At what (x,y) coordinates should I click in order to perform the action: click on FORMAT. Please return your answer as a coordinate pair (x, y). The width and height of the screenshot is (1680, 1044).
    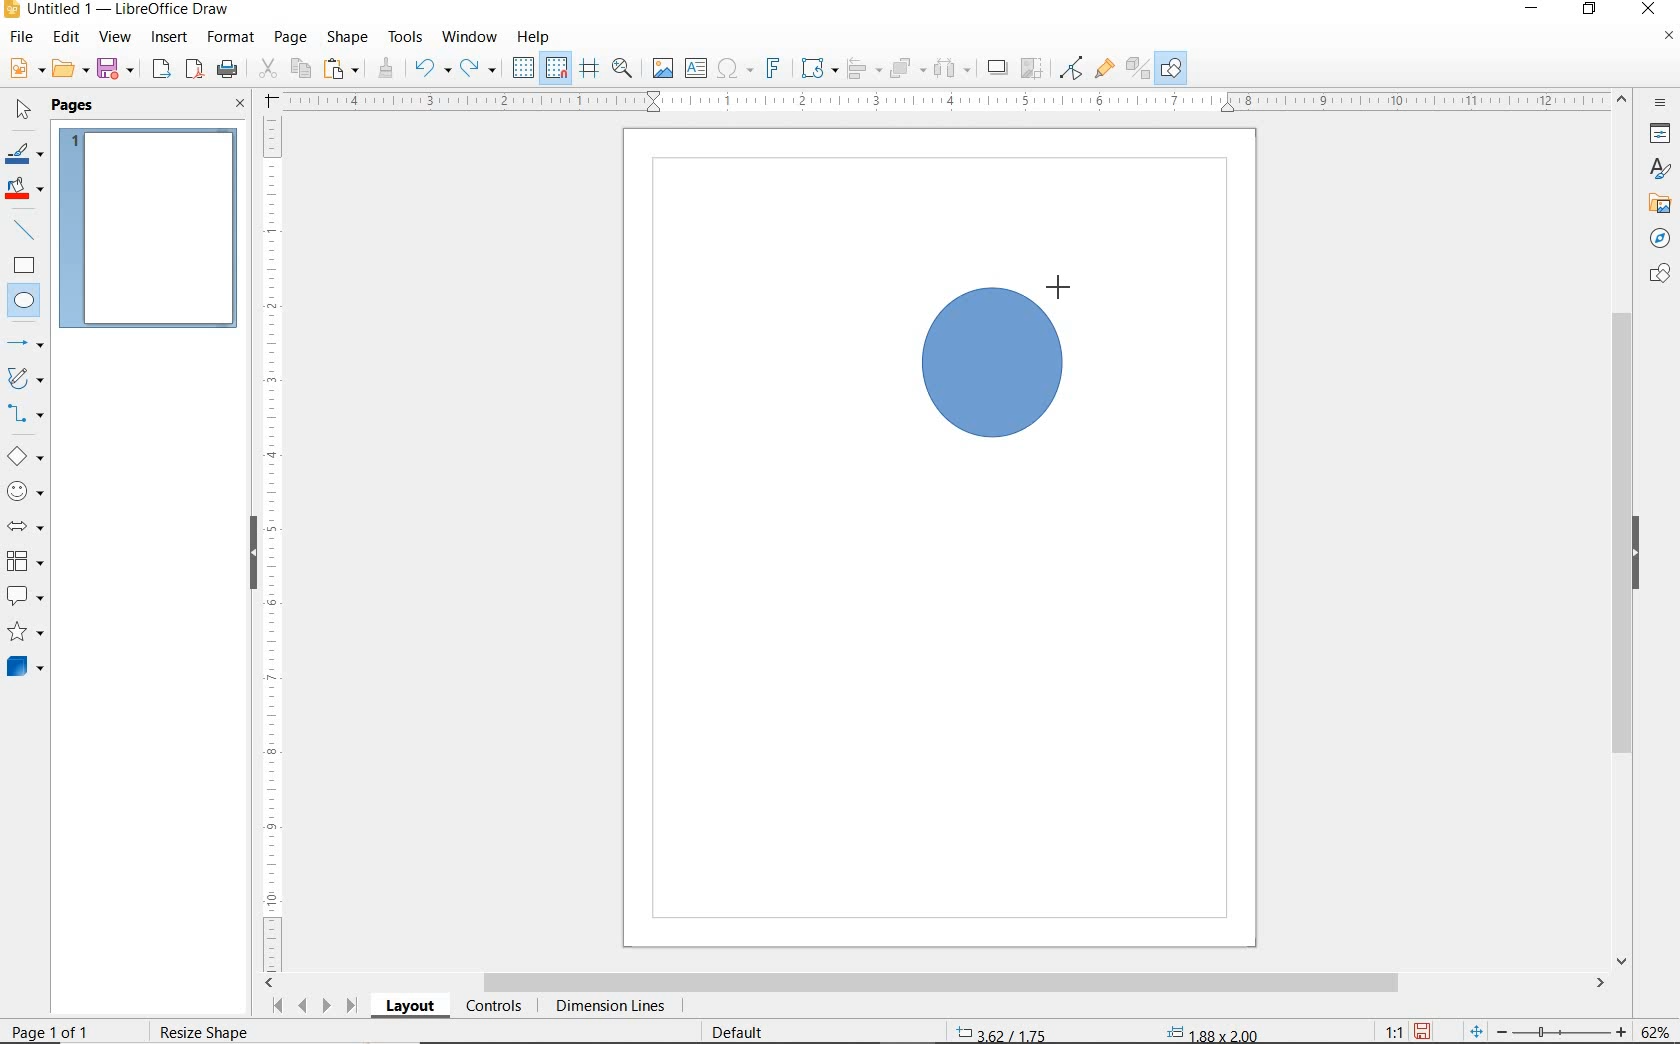
    Looking at the image, I should click on (232, 37).